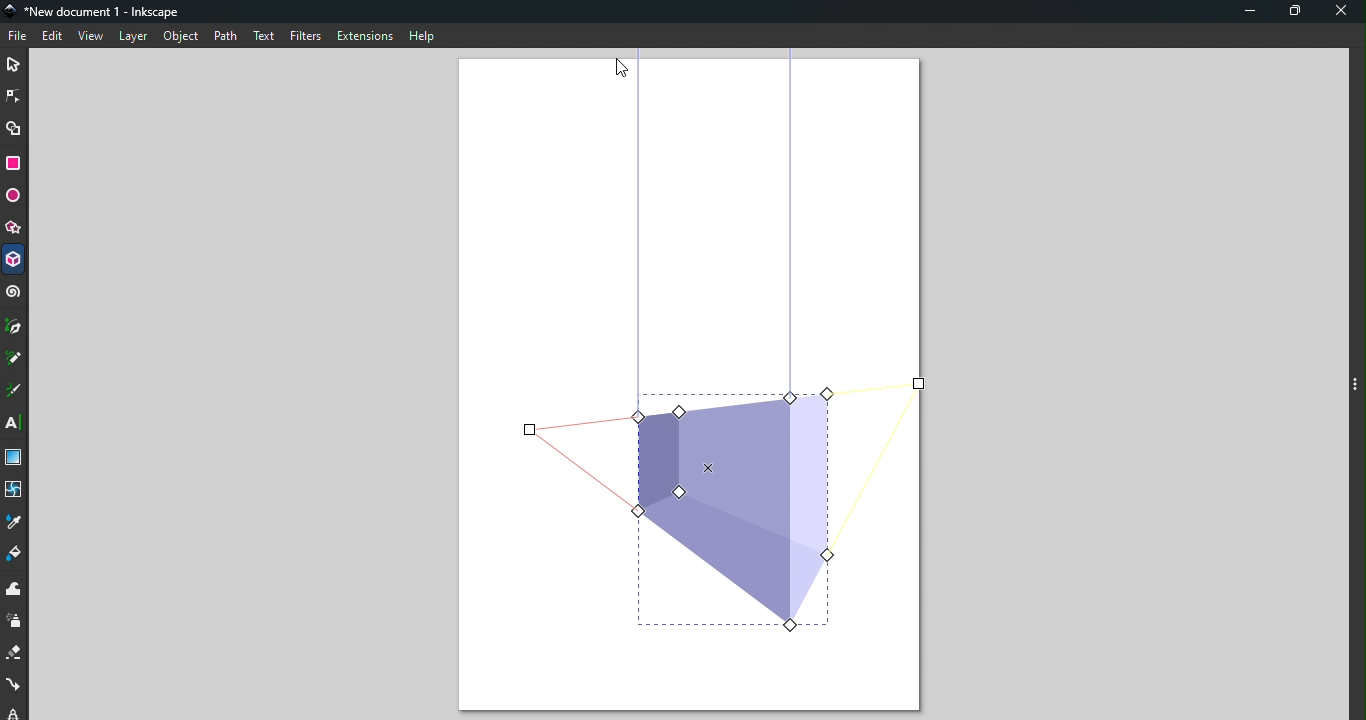  Describe the element at coordinates (91, 36) in the screenshot. I see `View` at that location.